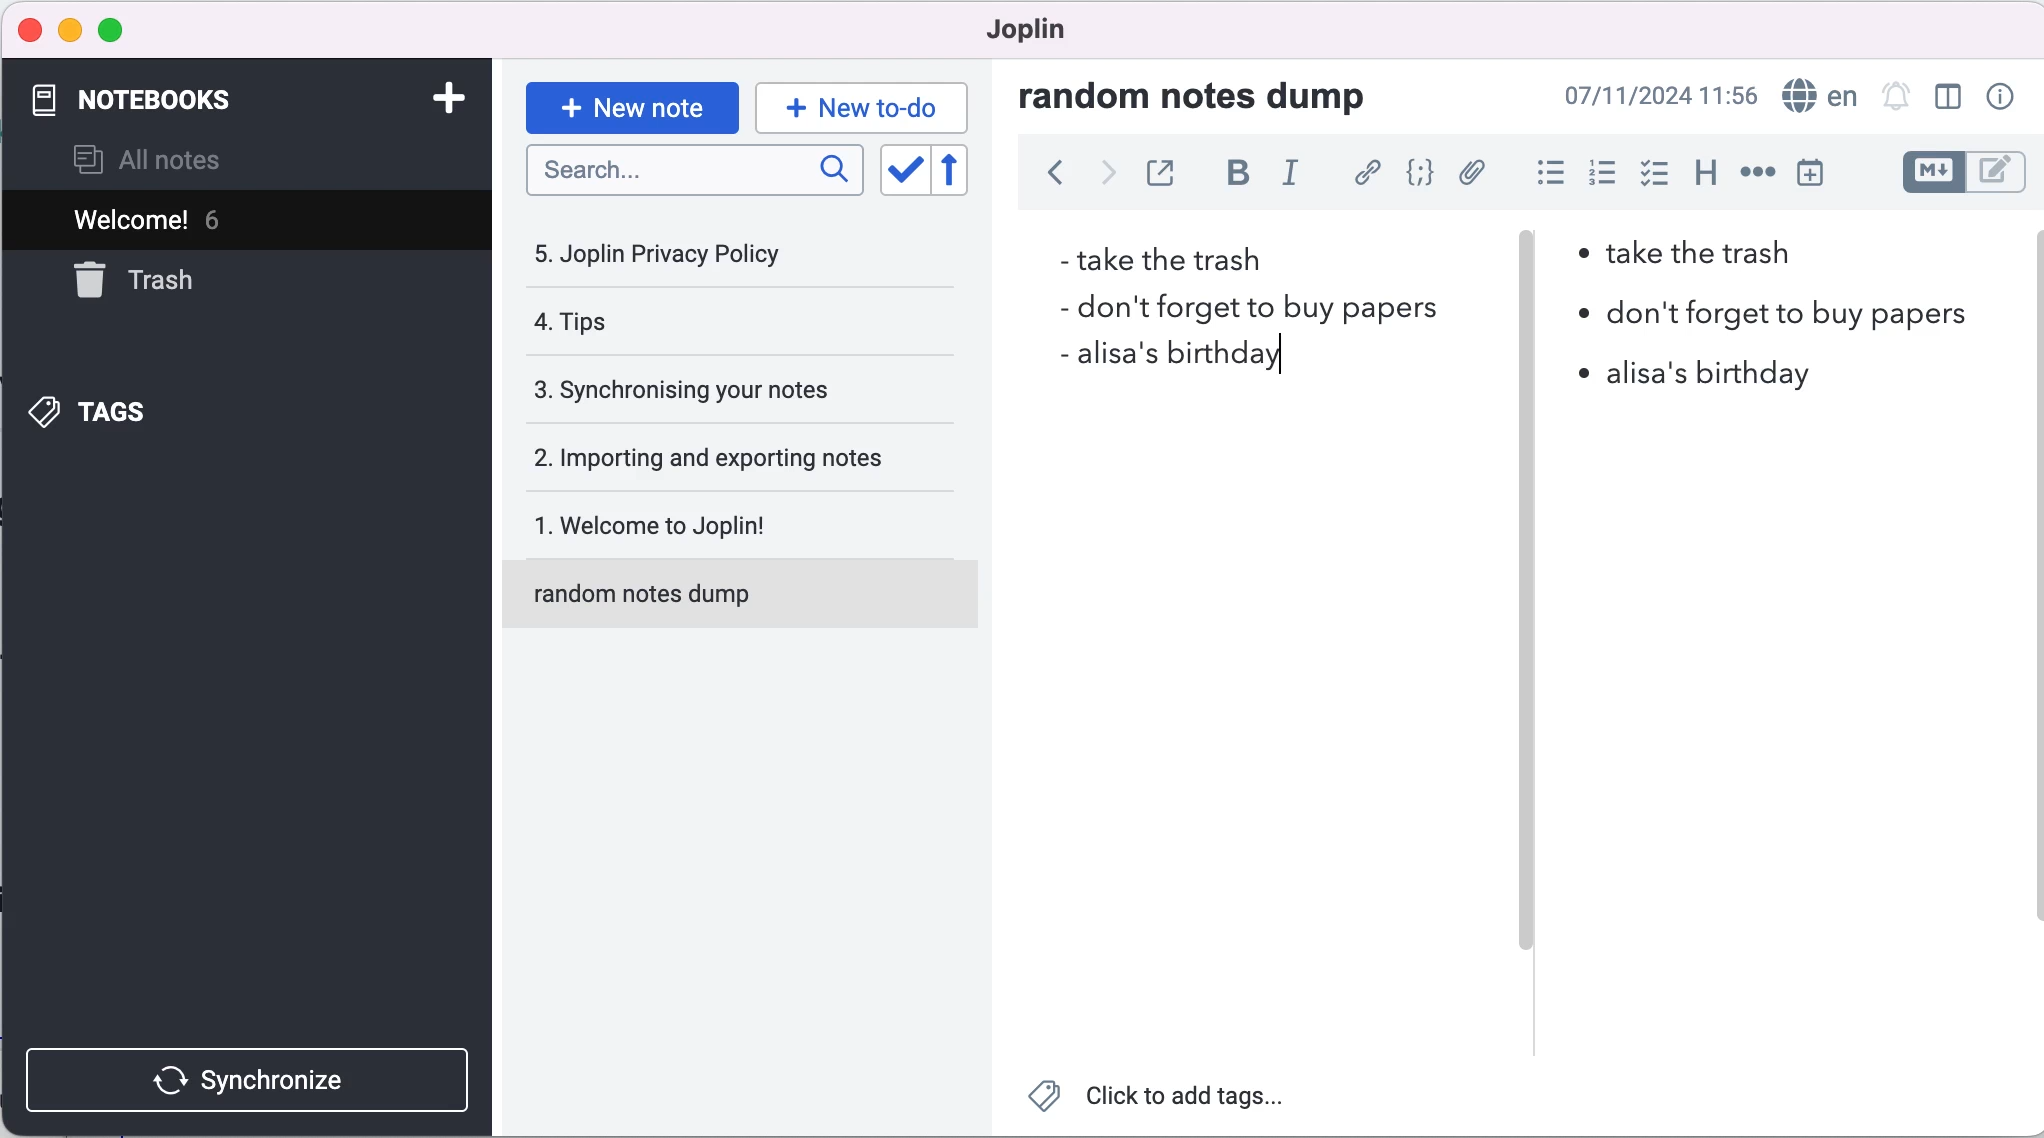  Describe the element at coordinates (197, 101) in the screenshot. I see `notebooks` at that location.